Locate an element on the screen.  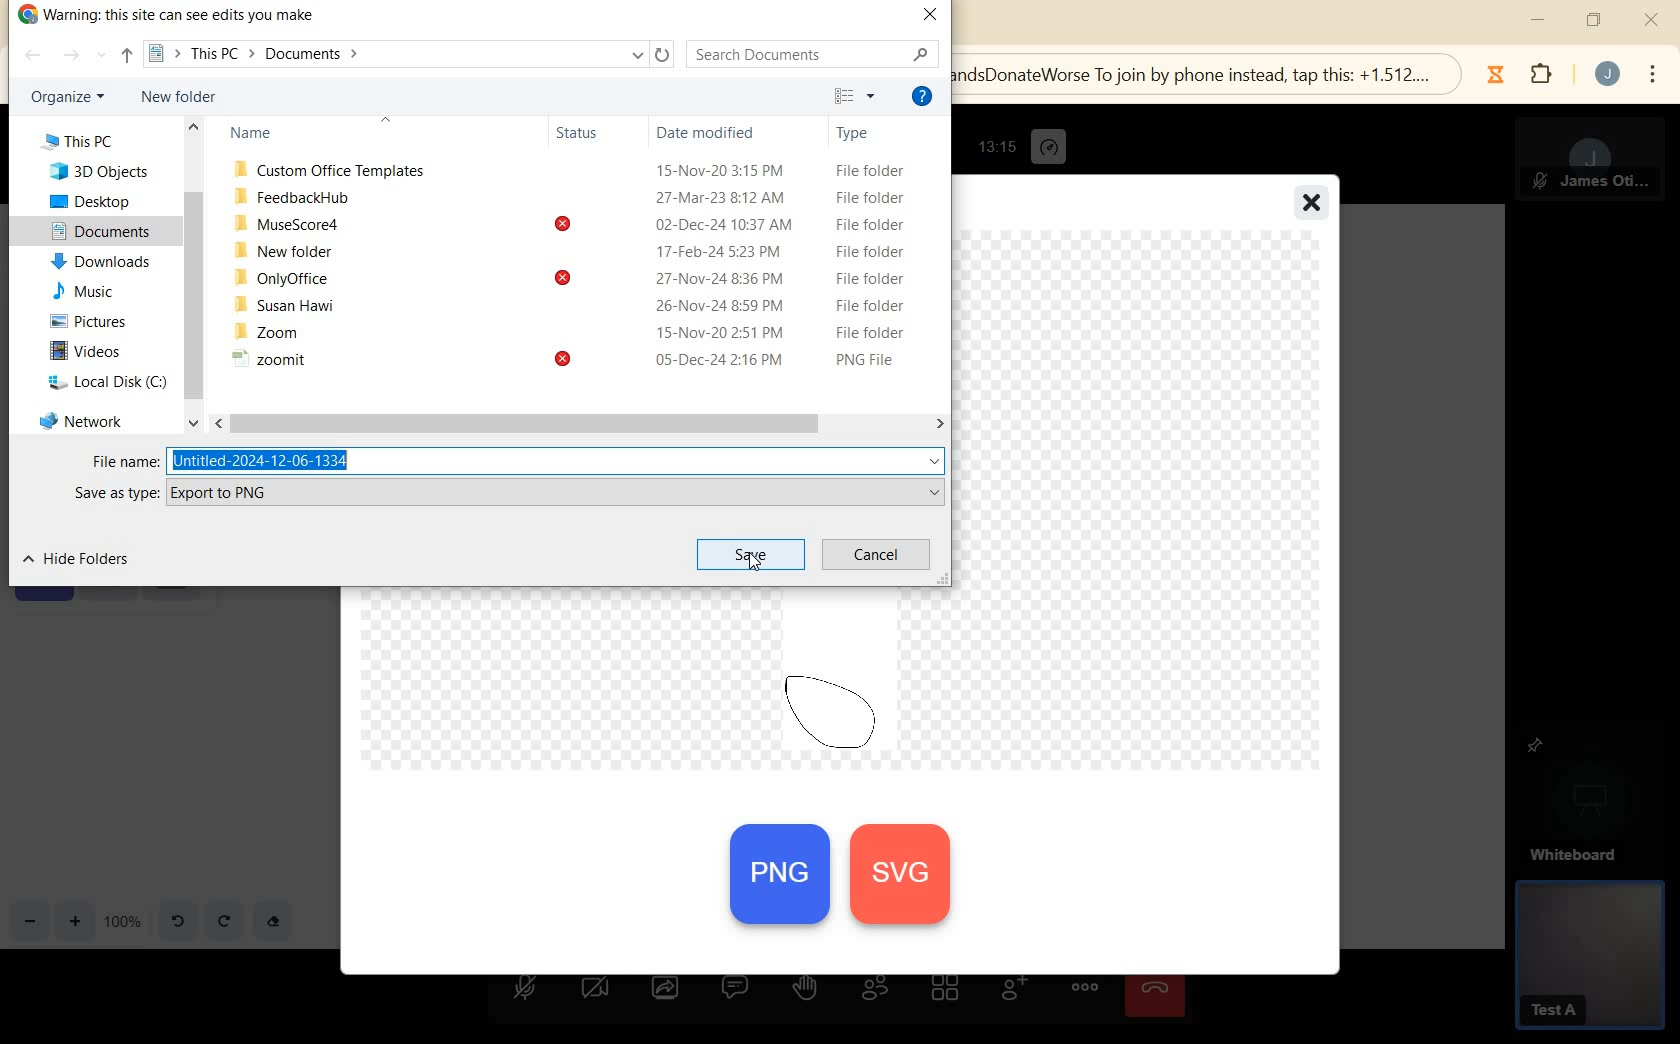
15-Nov-20 2:51 PM is located at coordinates (723, 334).